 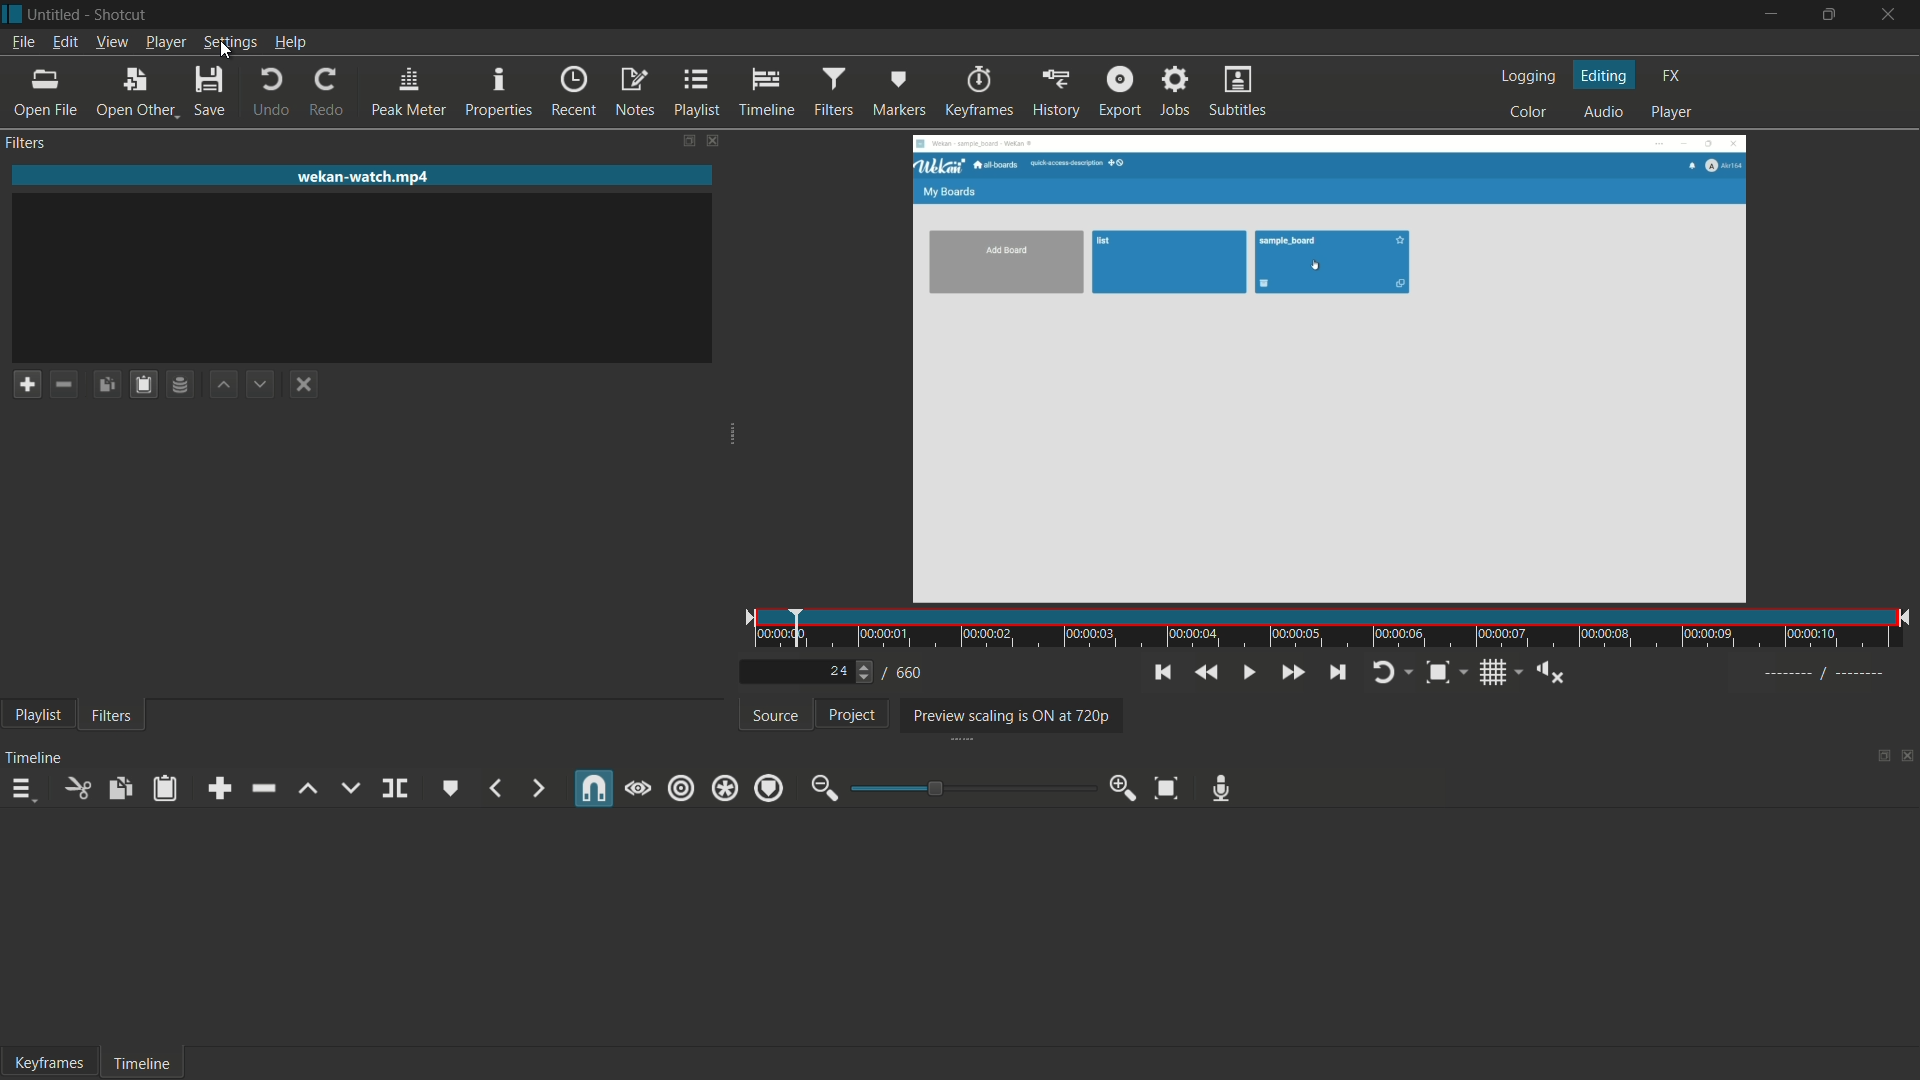 I want to click on player, so click(x=1671, y=113).